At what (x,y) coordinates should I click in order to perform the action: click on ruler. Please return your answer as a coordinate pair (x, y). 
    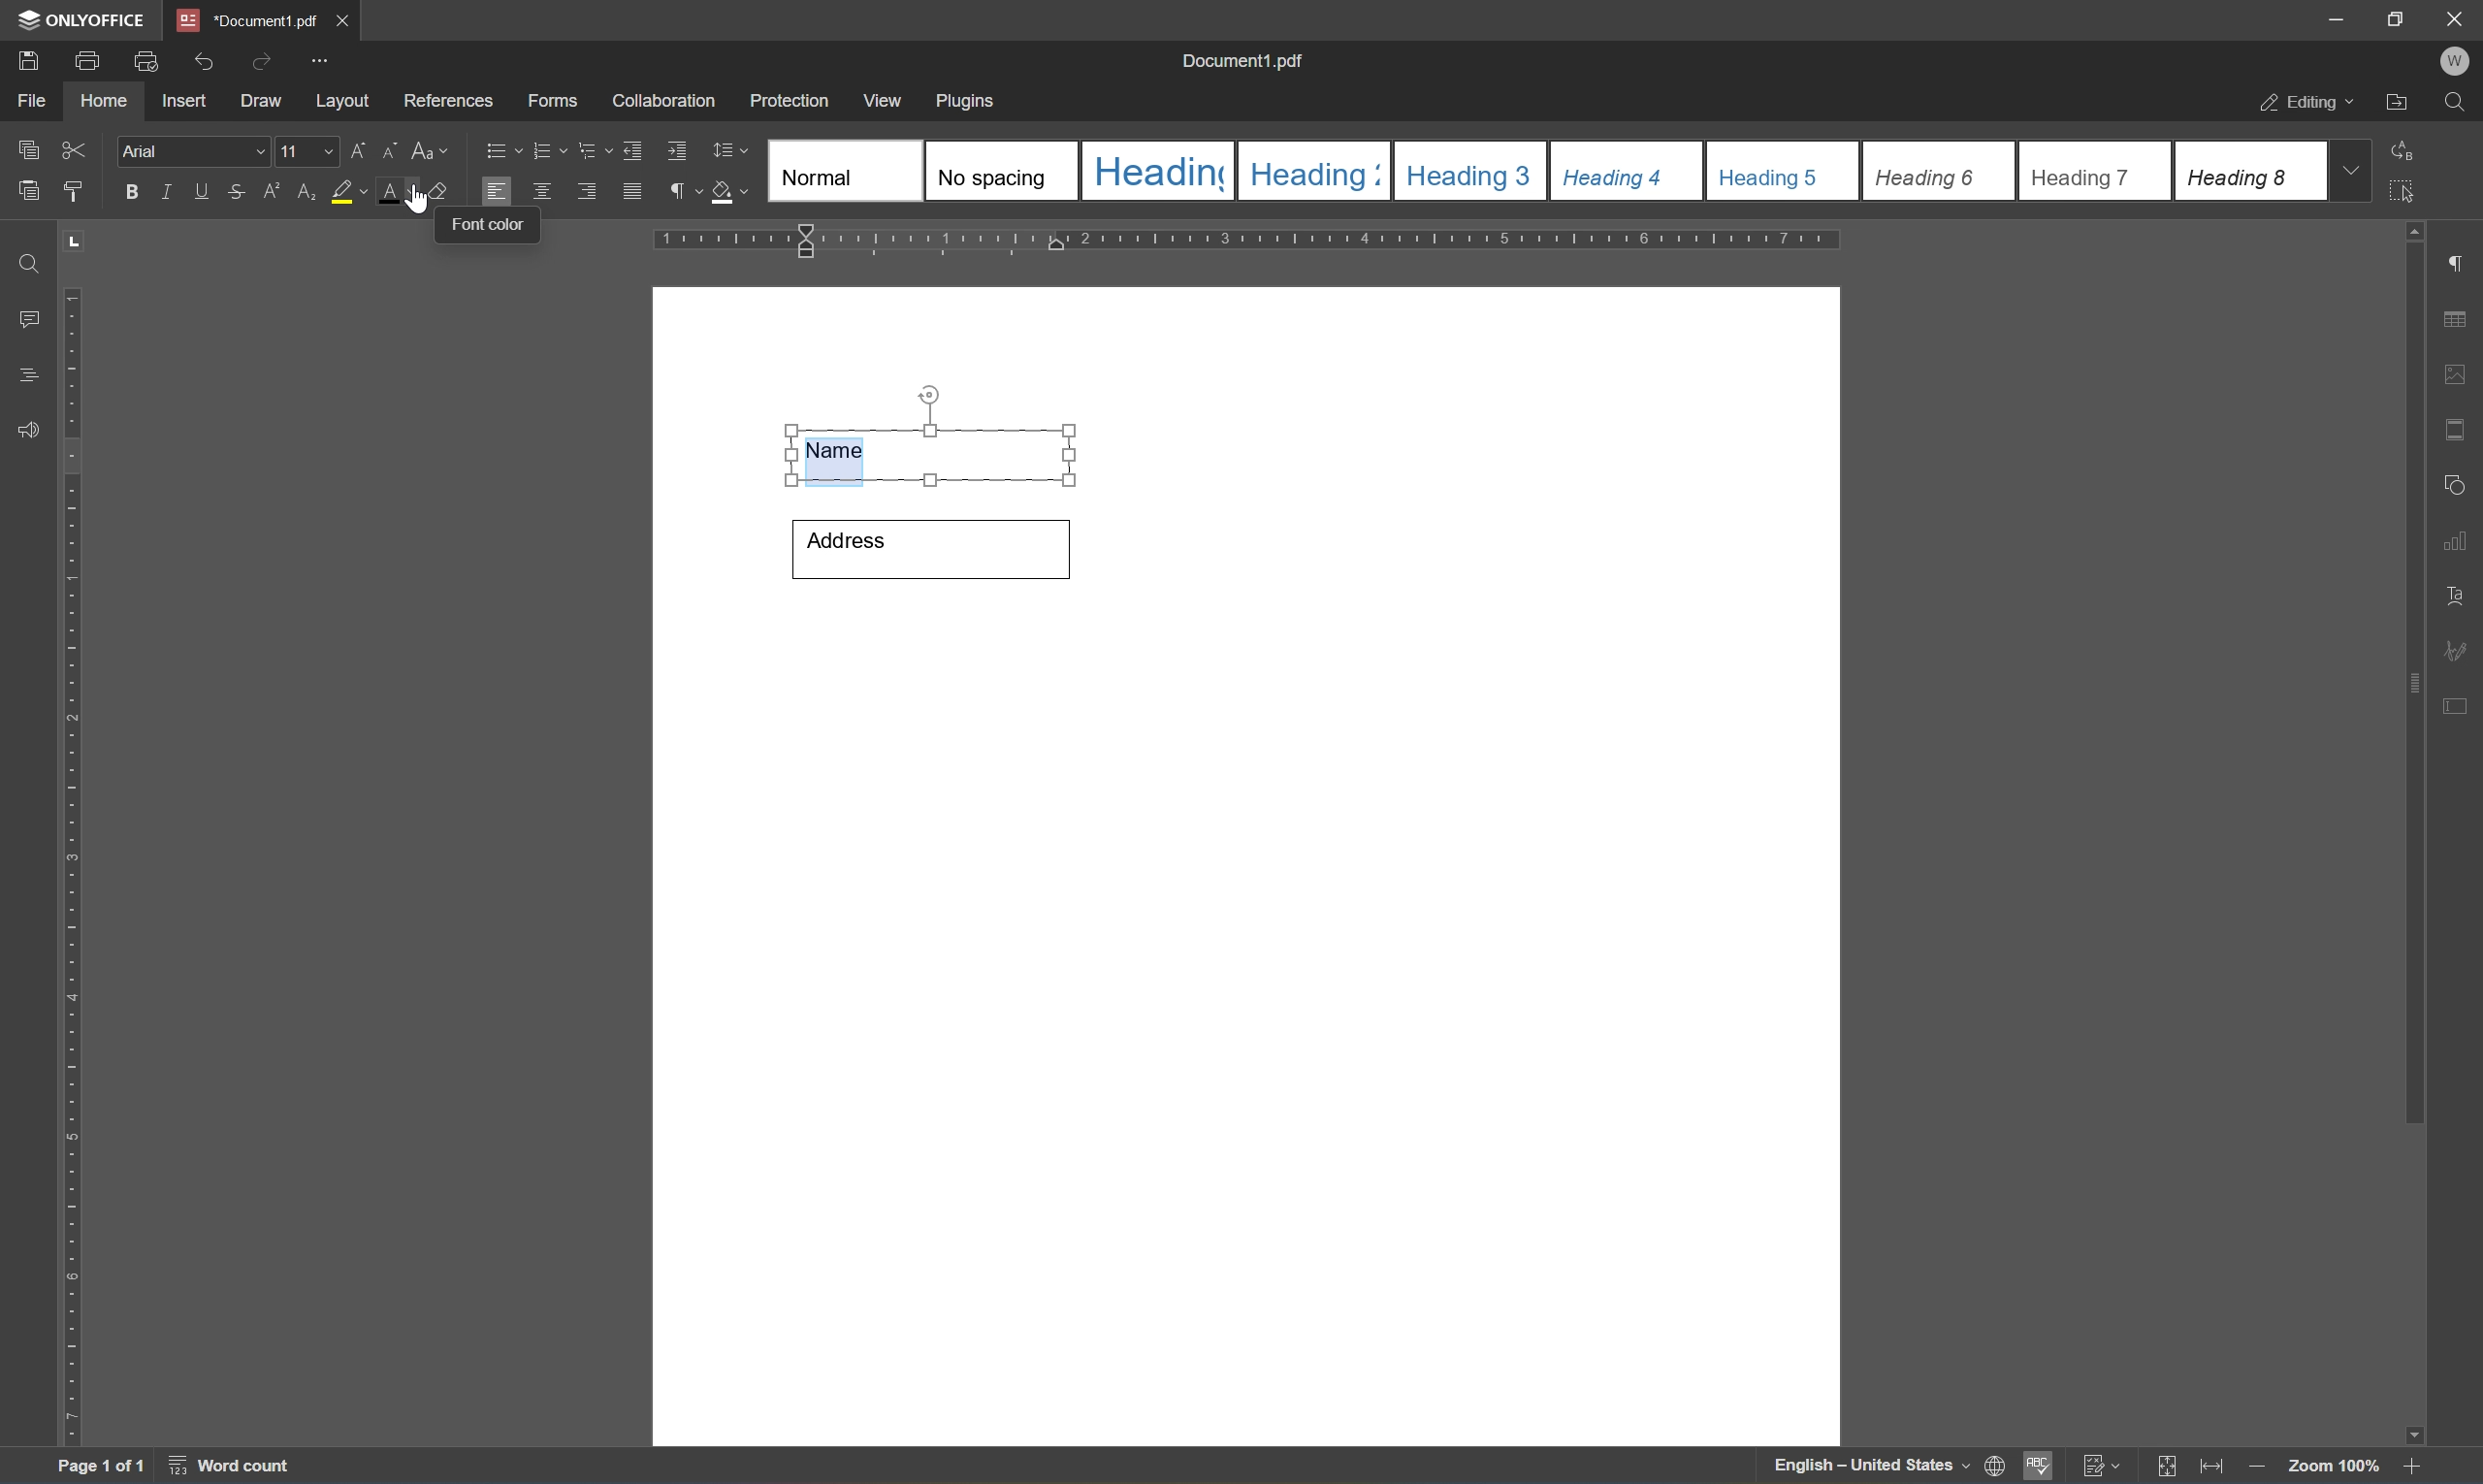
    Looking at the image, I should click on (73, 867).